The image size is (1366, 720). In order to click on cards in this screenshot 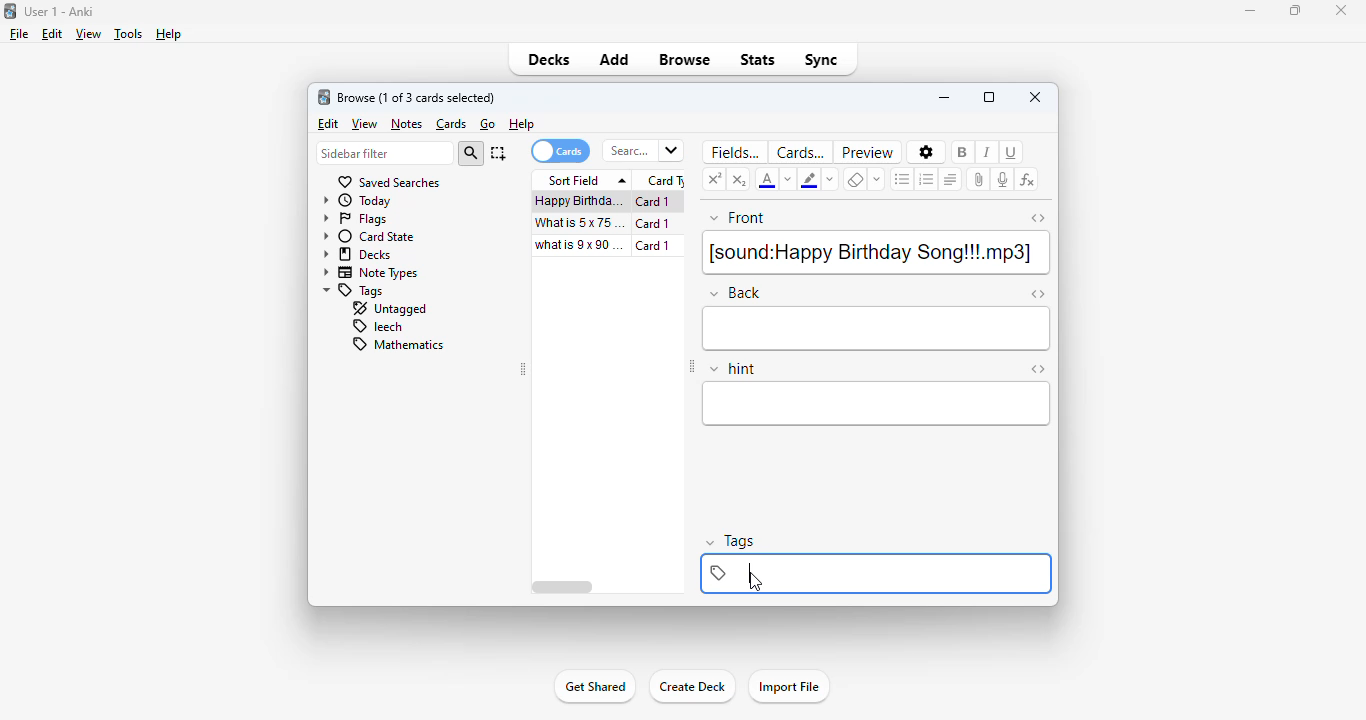, I will do `click(800, 152)`.